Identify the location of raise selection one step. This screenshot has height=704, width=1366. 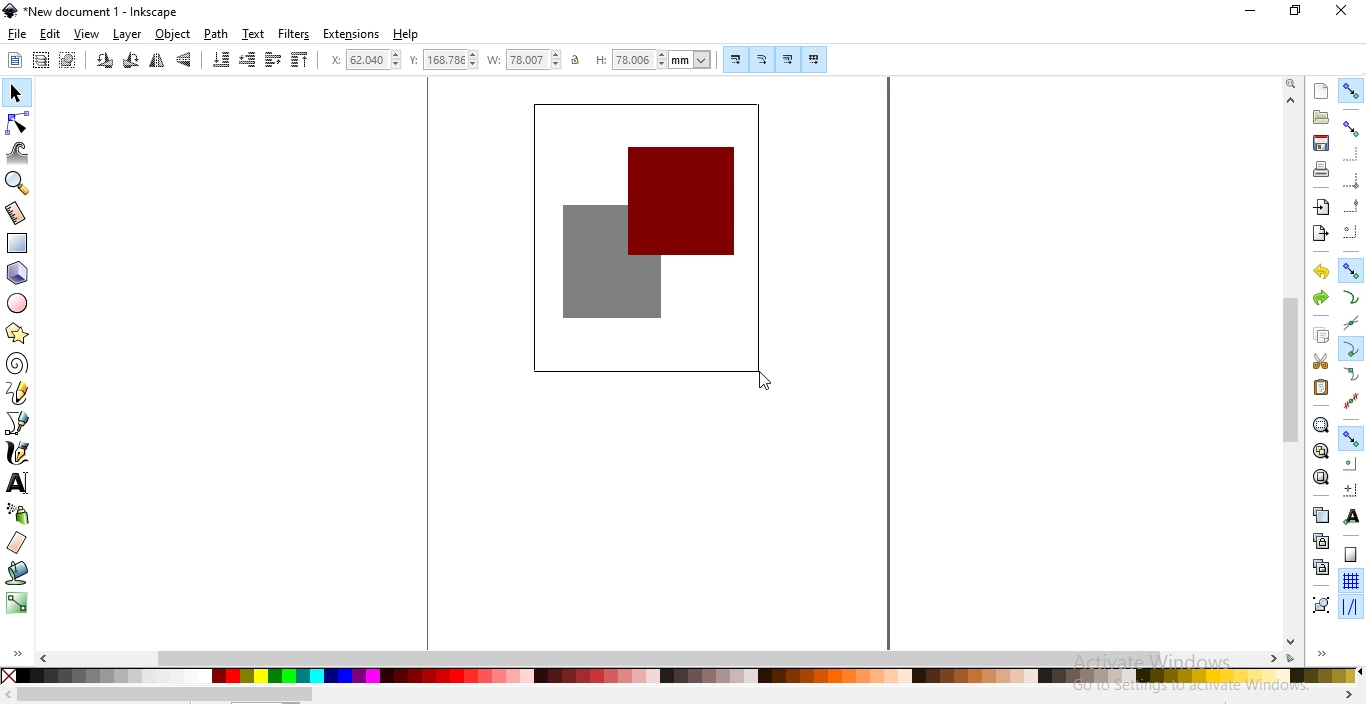
(272, 59).